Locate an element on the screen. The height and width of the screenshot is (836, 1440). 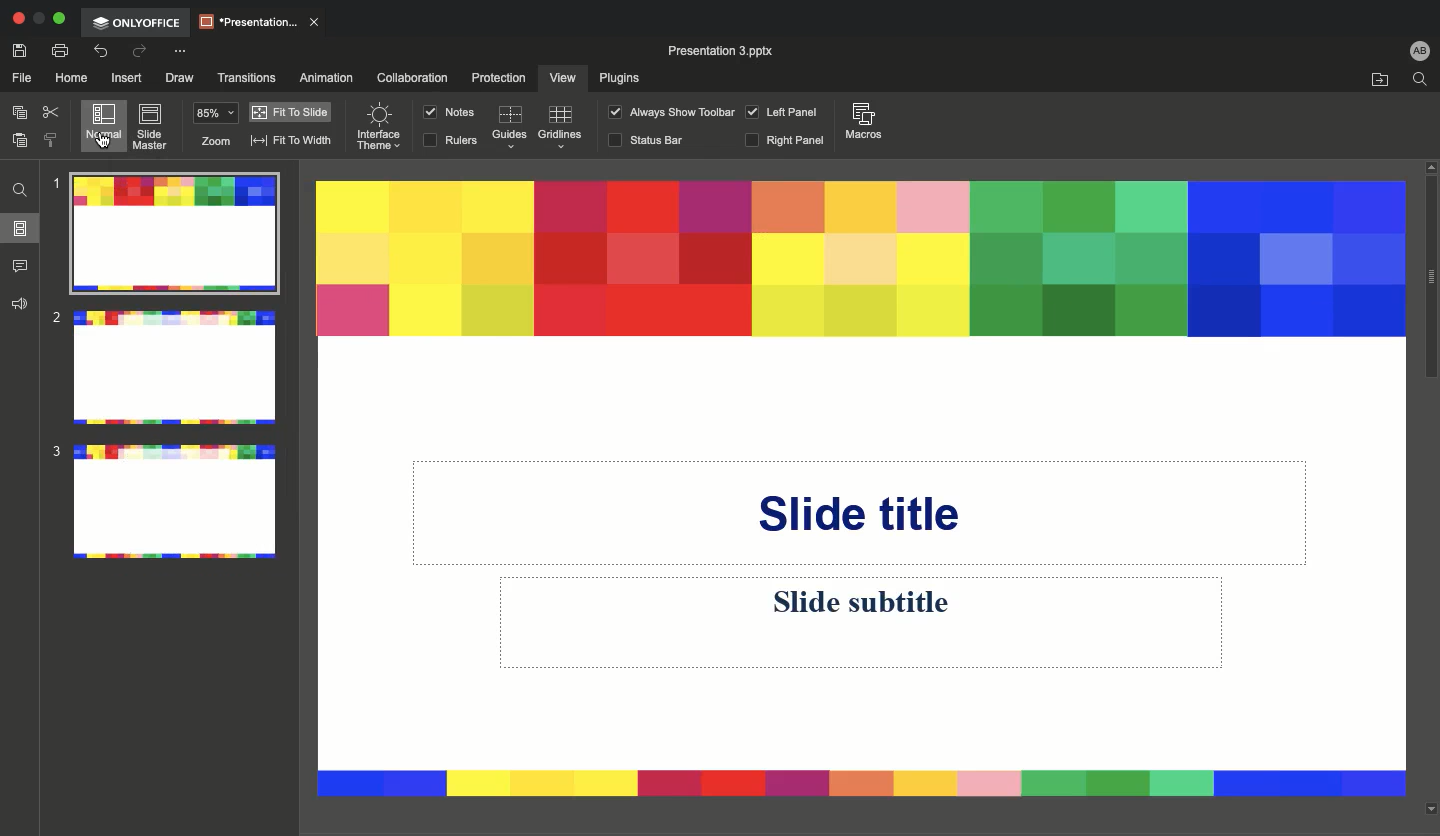
Find is located at coordinates (1420, 79).